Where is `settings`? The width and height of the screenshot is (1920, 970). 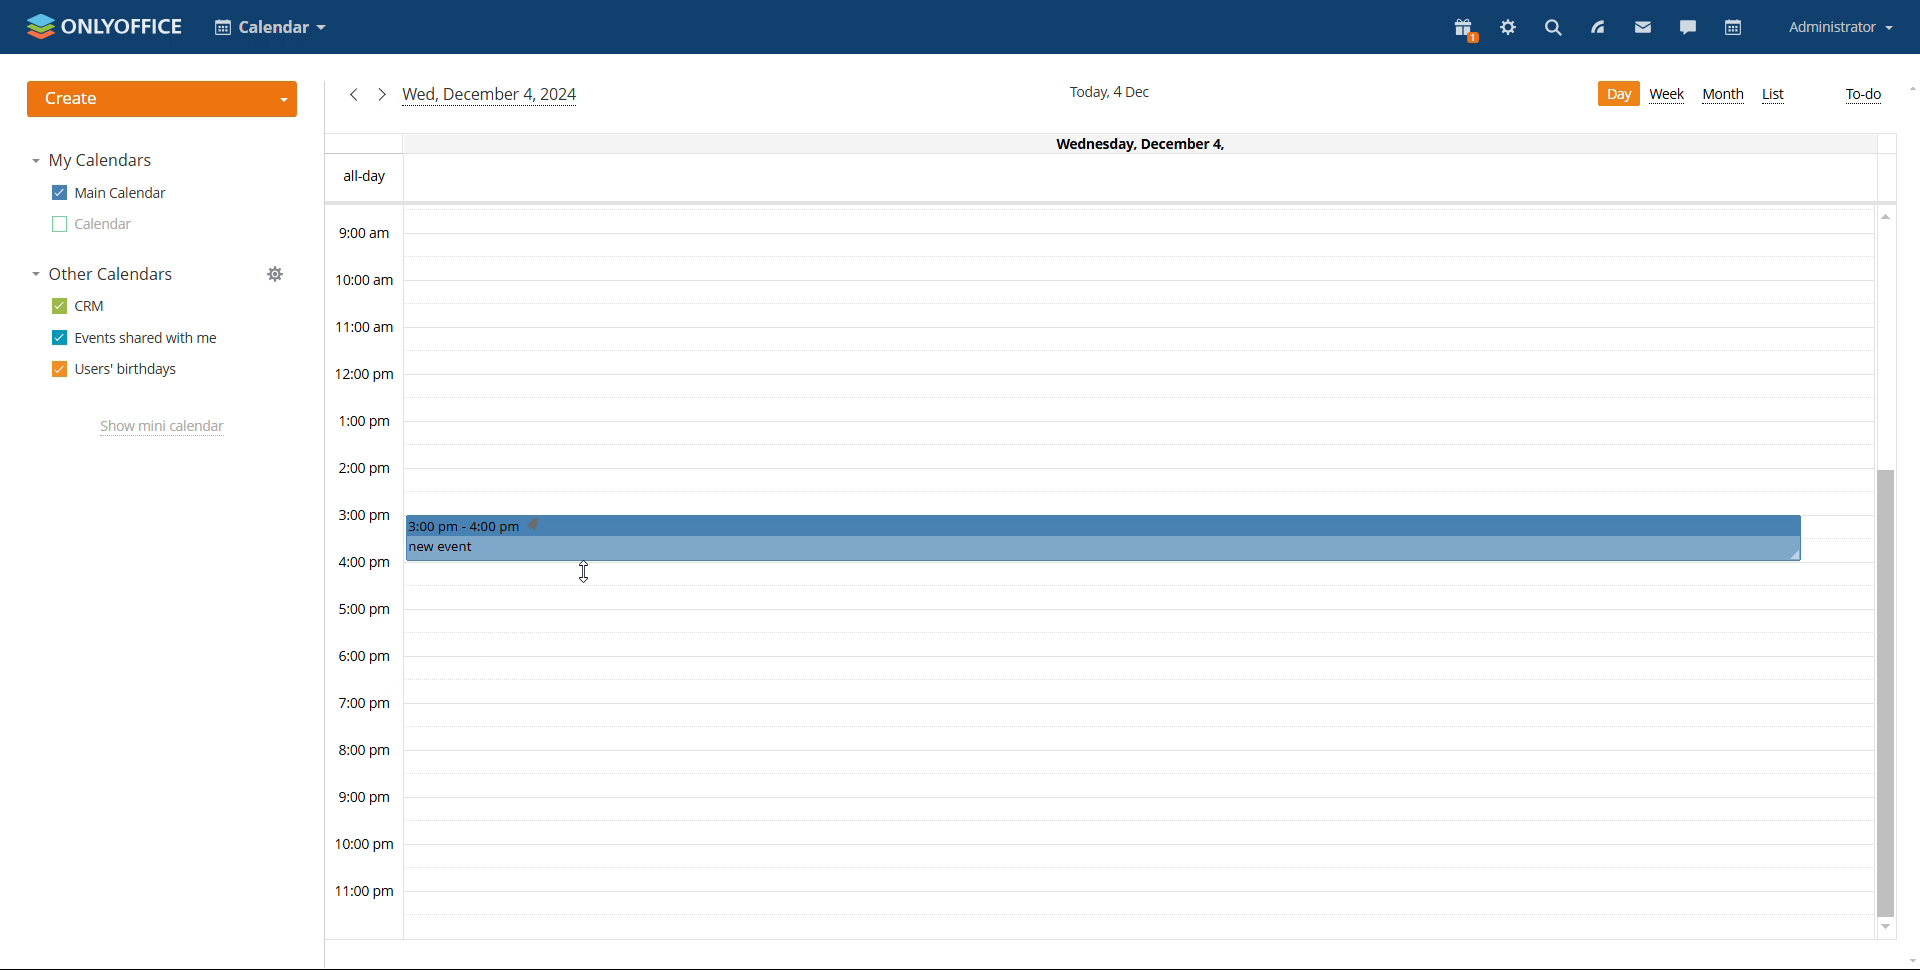
settings is located at coordinates (1508, 30).